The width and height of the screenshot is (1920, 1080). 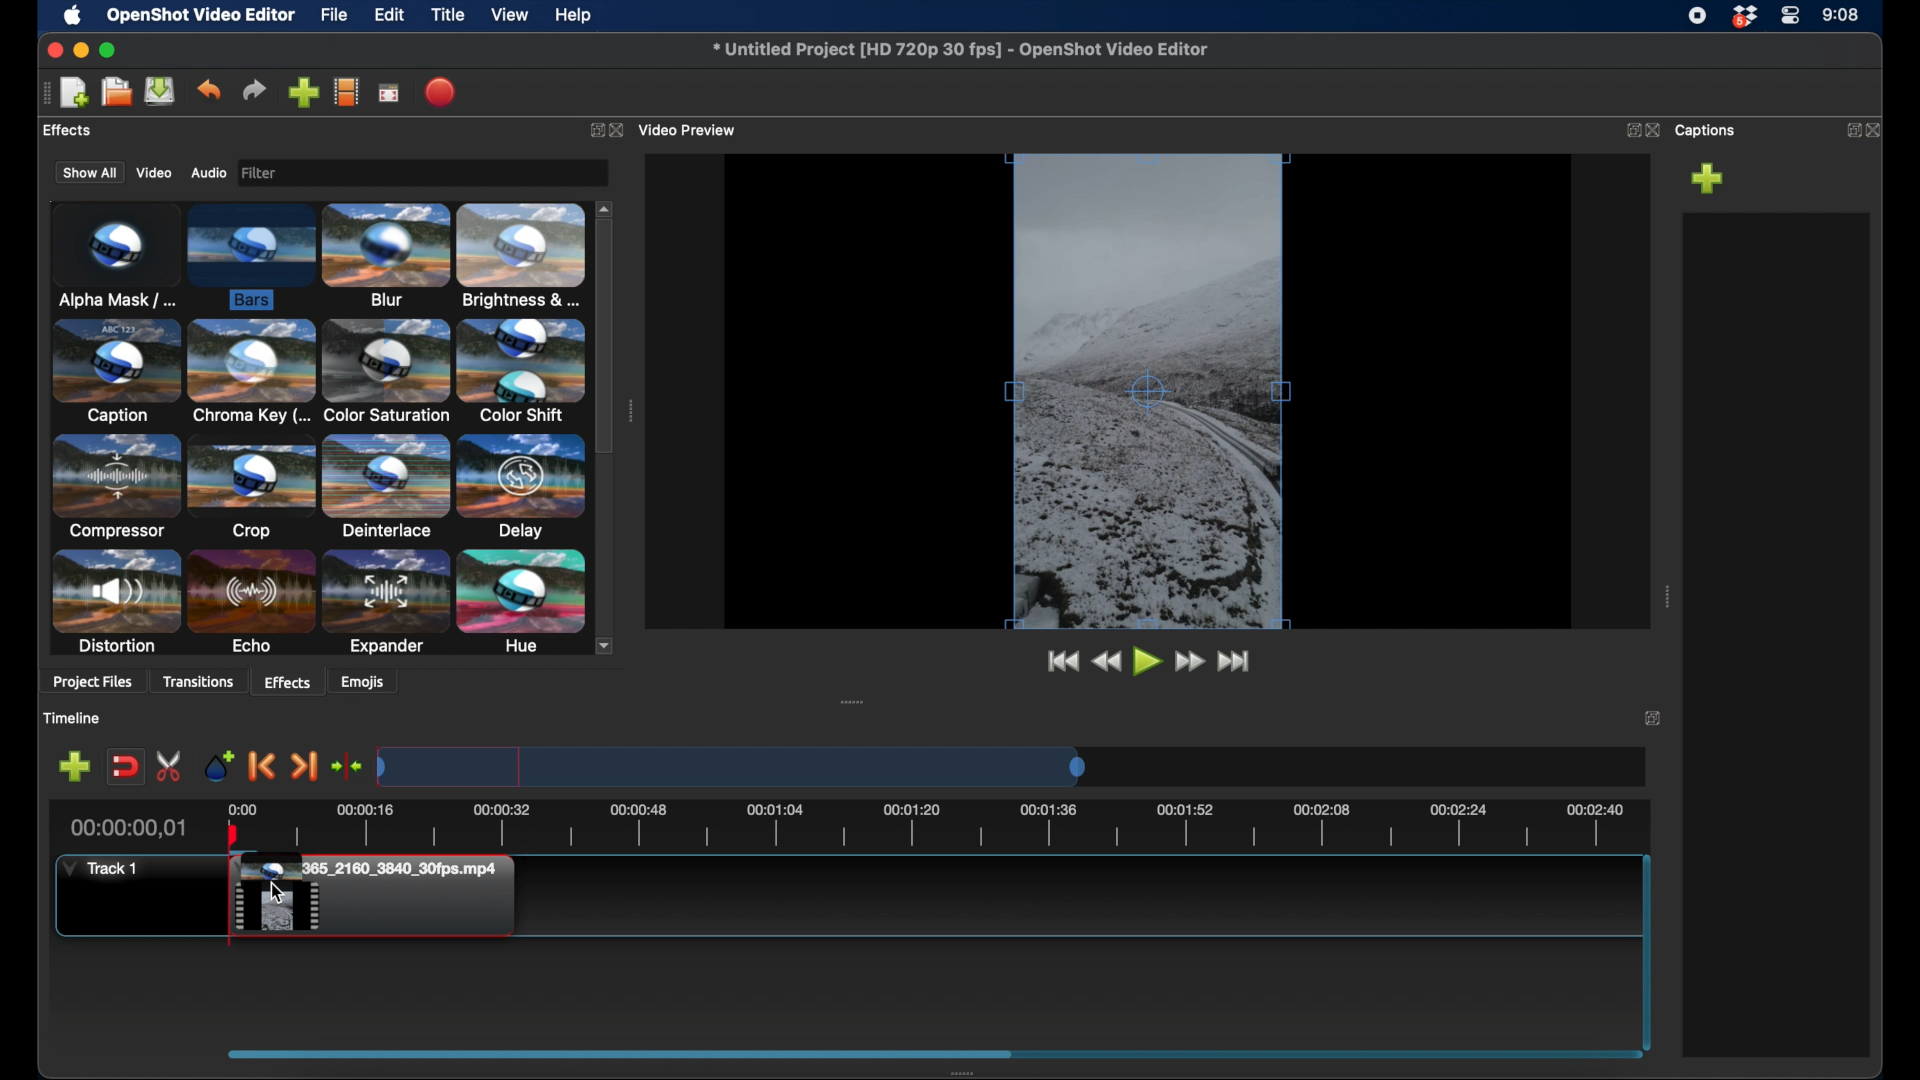 What do you see at coordinates (1236, 661) in the screenshot?
I see `fast forward` at bounding box center [1236, 661].